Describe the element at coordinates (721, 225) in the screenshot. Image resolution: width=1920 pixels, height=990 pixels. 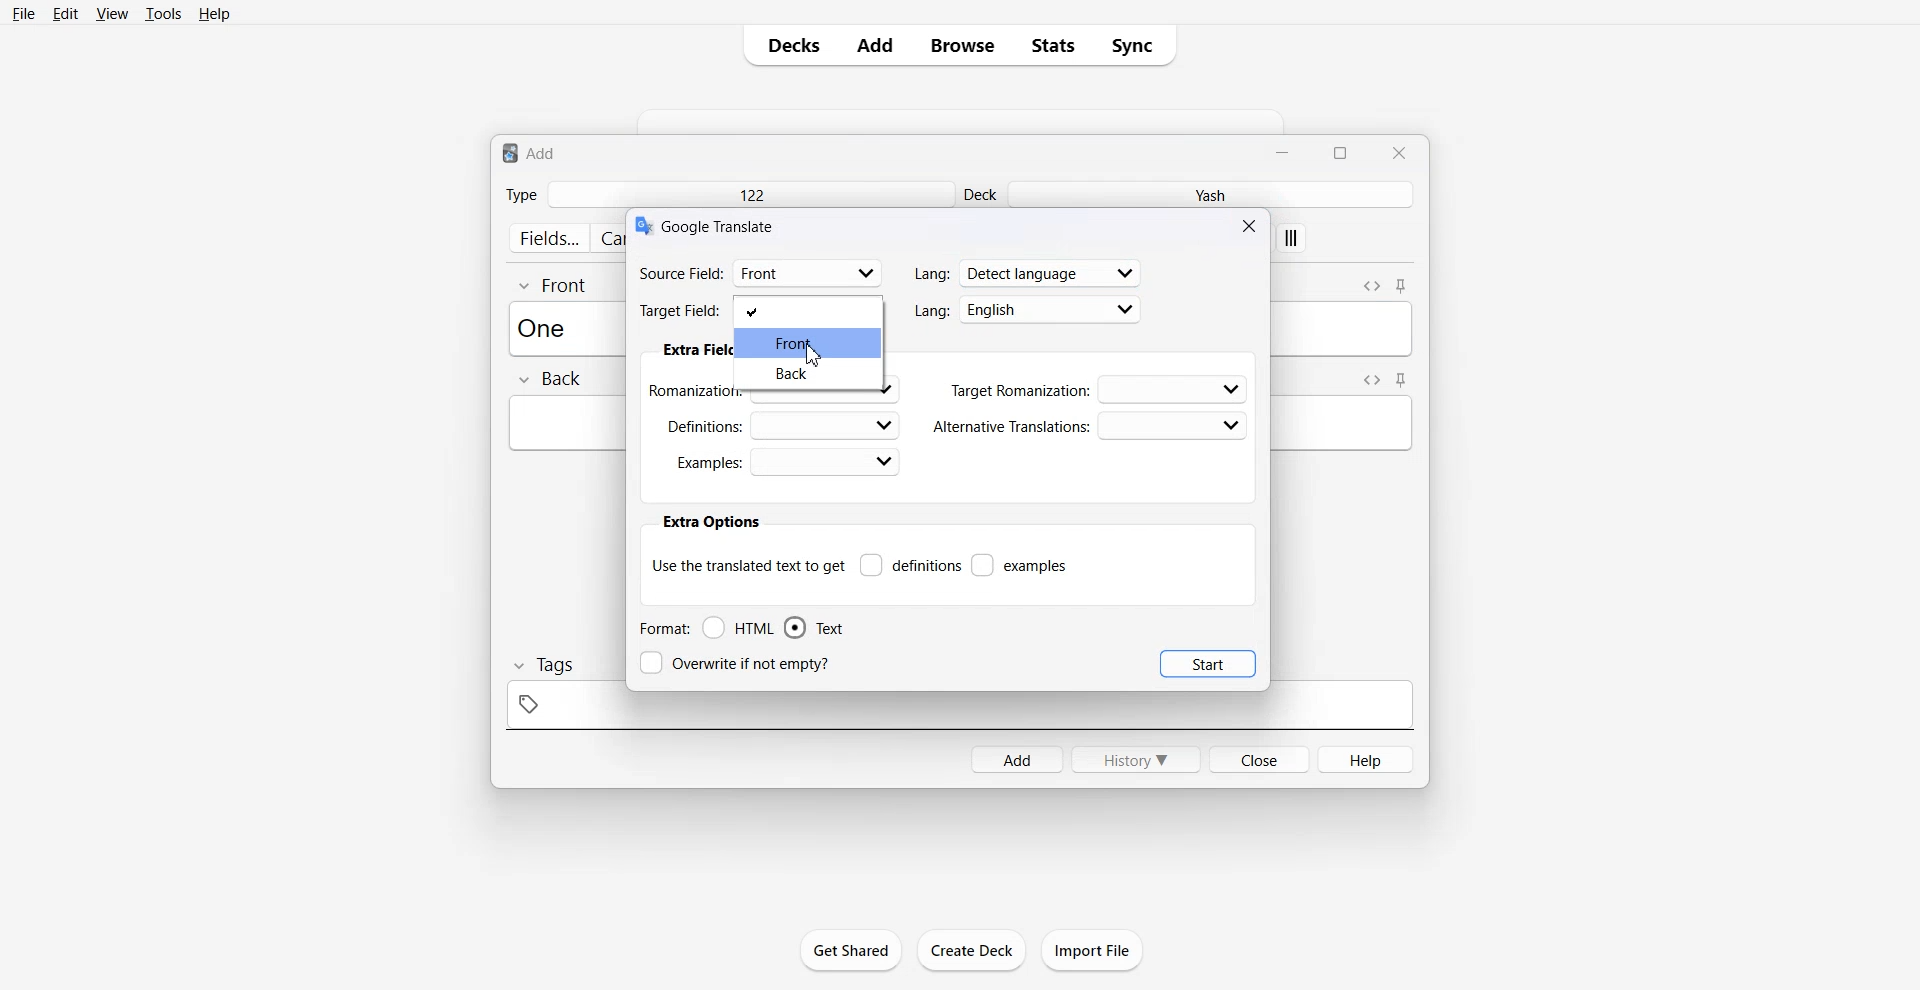
I see `Text` at that location.